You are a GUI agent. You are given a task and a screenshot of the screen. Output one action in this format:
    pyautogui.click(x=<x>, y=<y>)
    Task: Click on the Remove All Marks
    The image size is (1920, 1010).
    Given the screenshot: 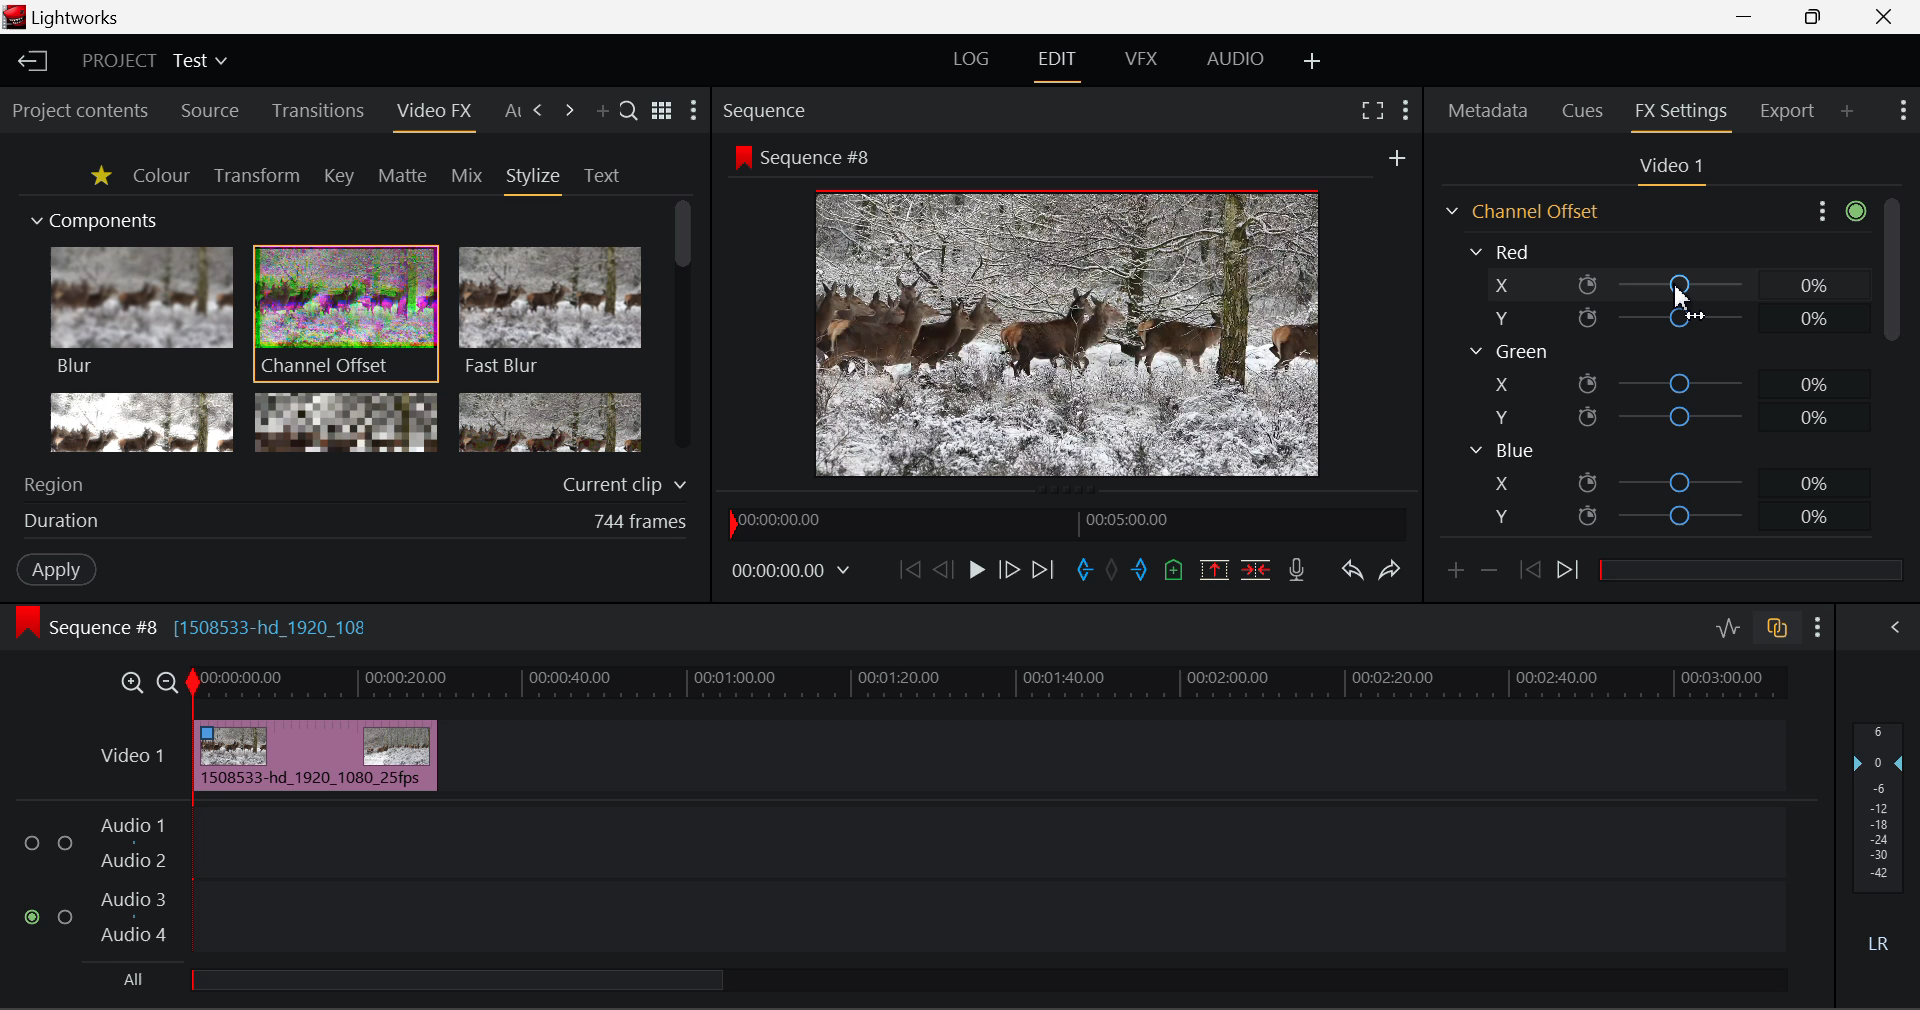 What is the action you would take?
    pyautogui.click(x=1111, y=571)
    